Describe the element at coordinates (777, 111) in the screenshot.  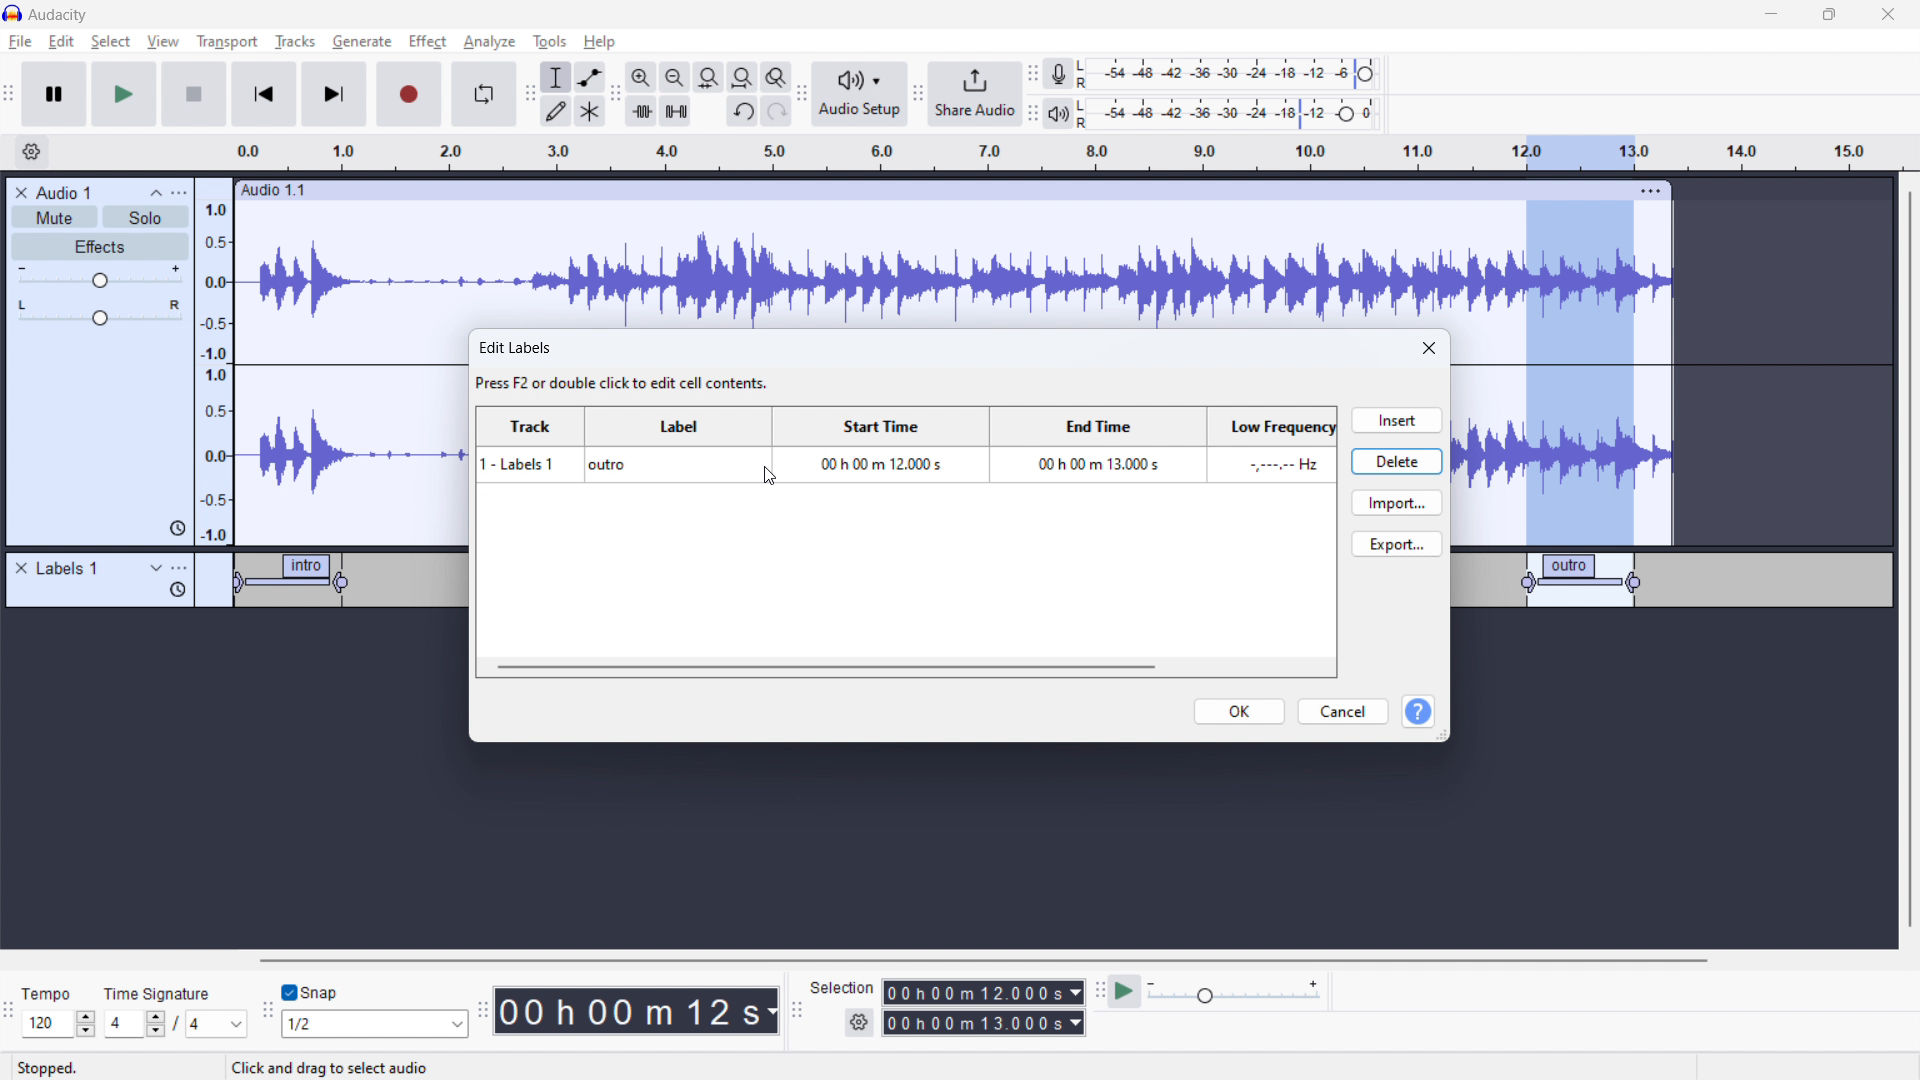
I see `undo` at that location.